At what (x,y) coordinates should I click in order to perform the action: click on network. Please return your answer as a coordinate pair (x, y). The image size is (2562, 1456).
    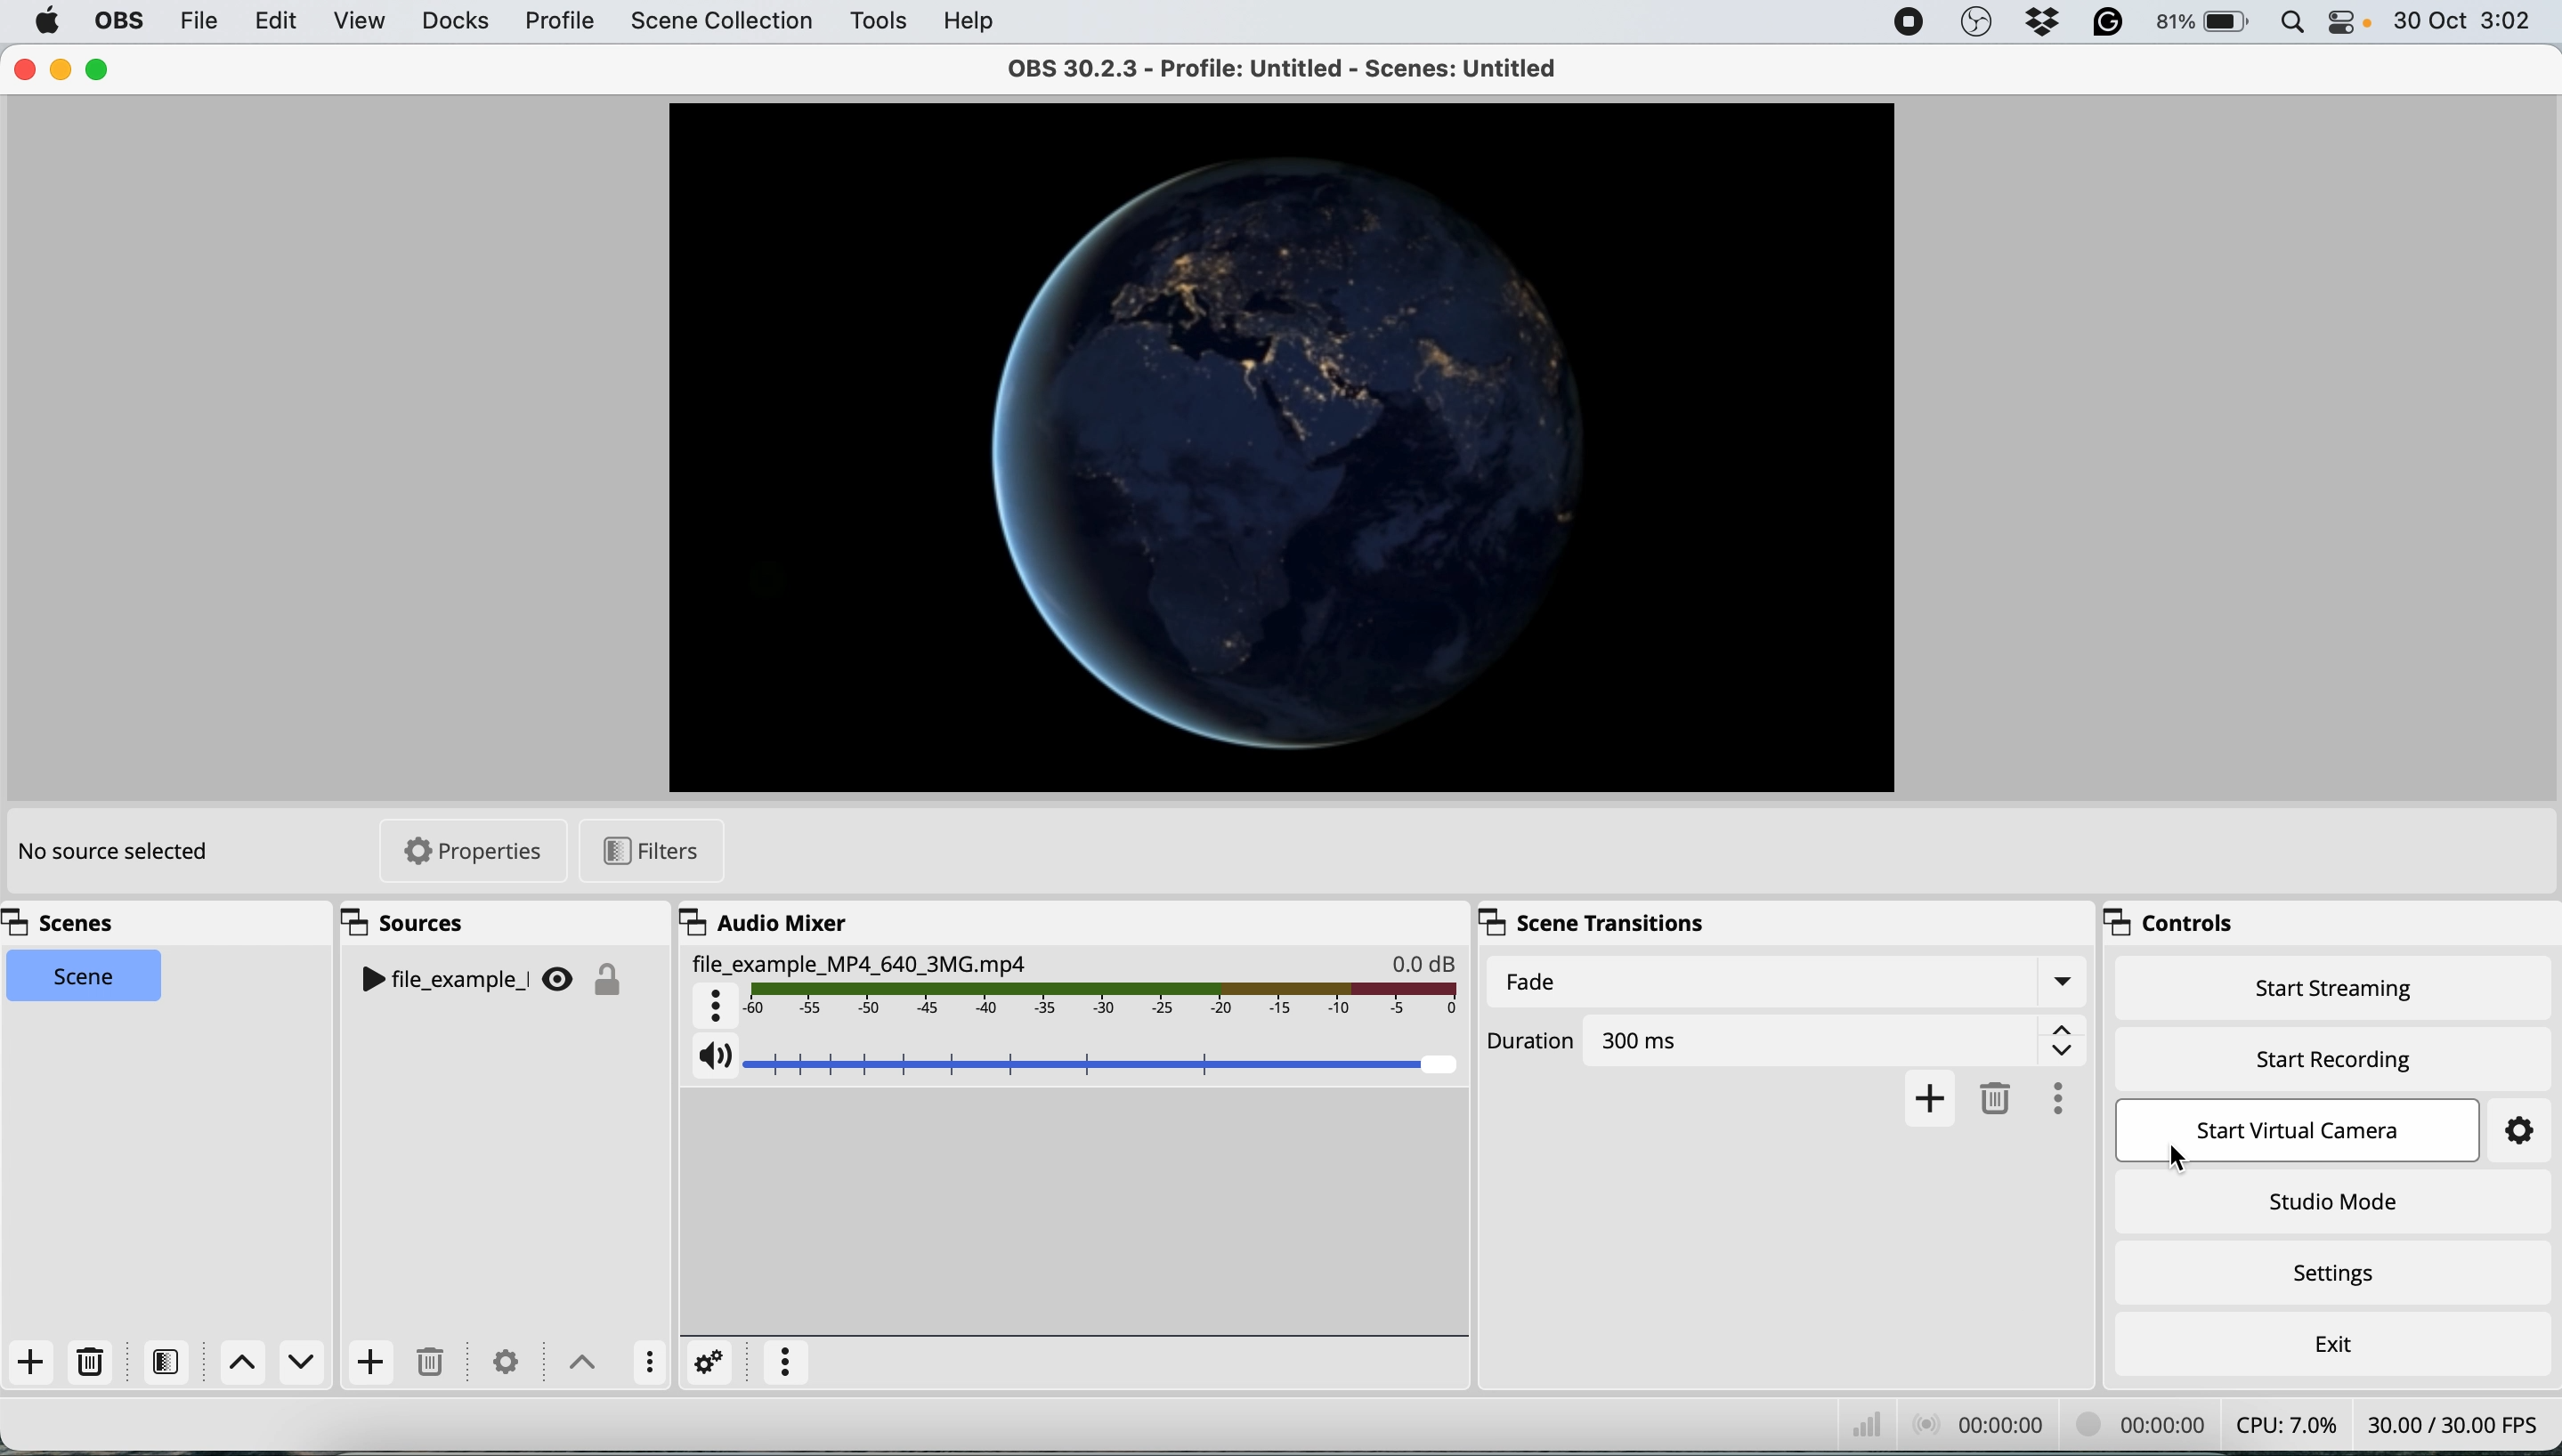
    Looking at the image, I should click on (1861, 1420).